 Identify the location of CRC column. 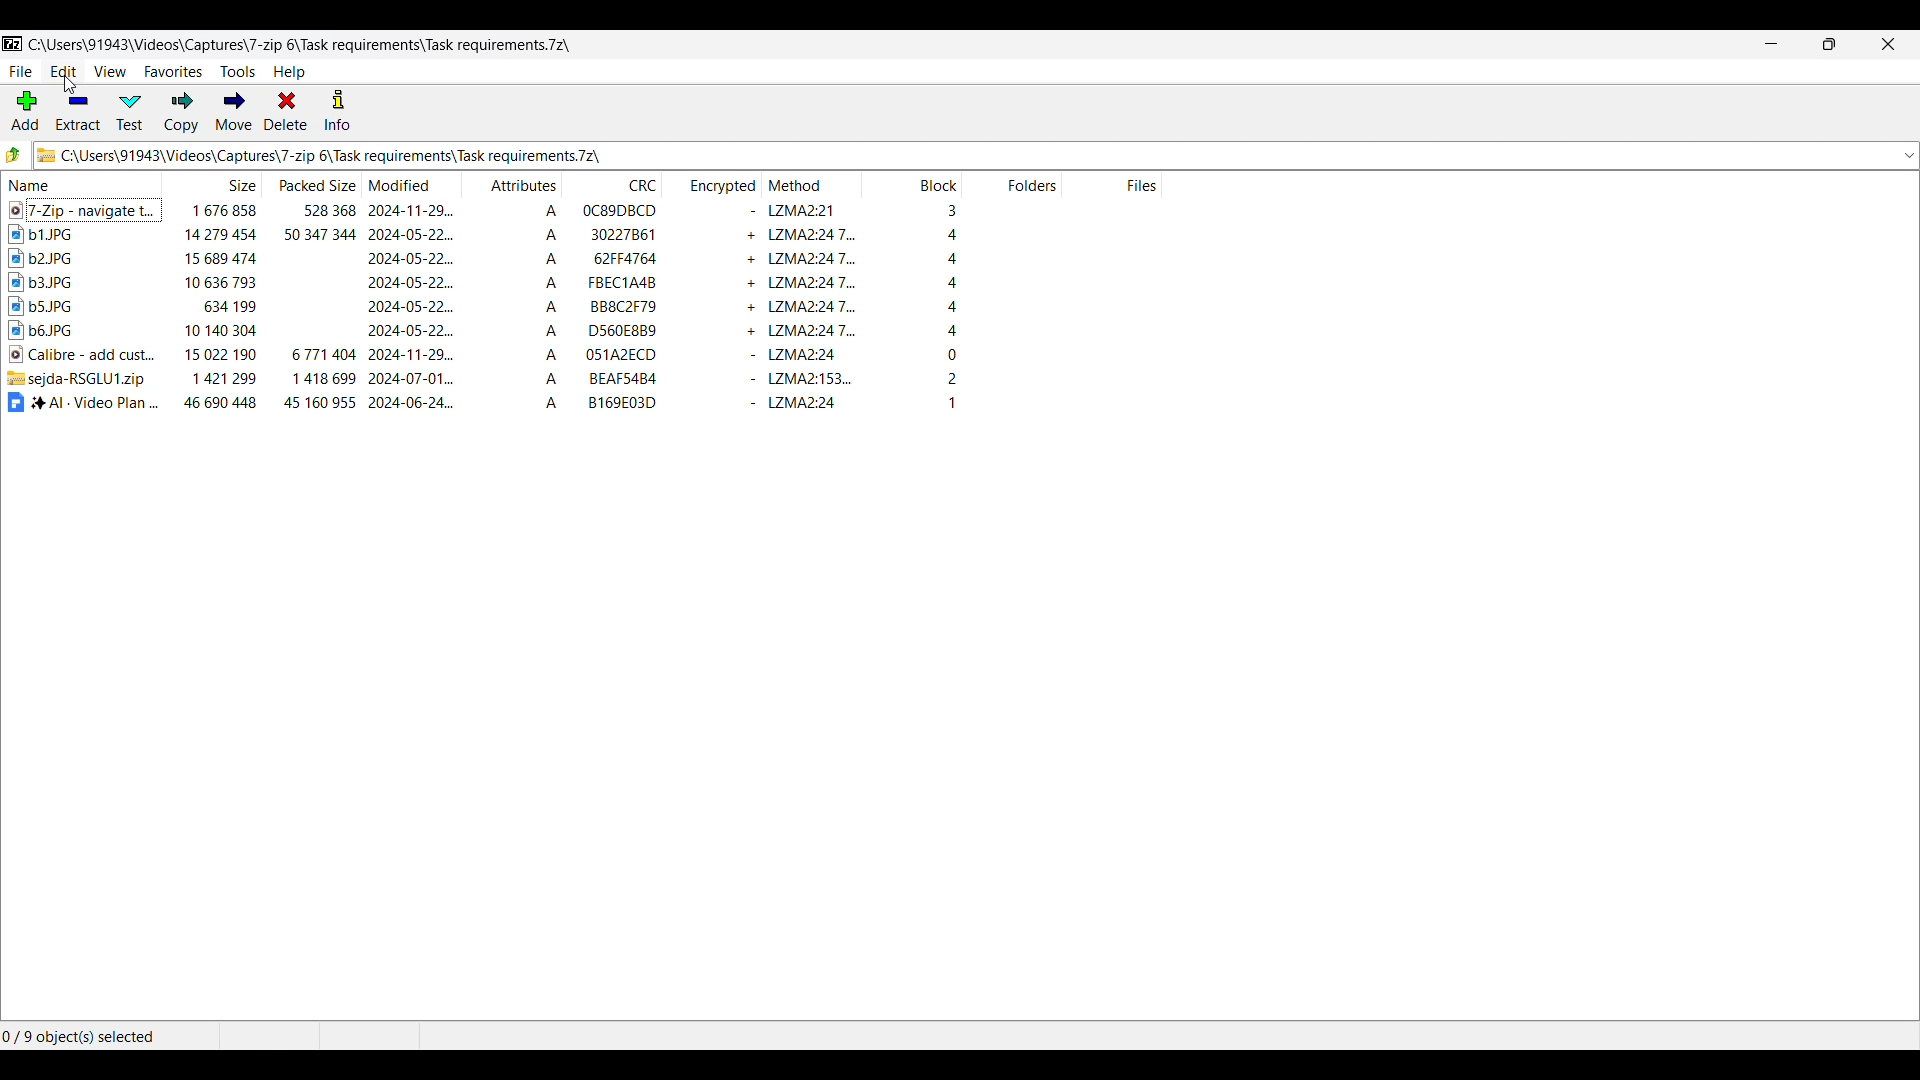
(613, 183).